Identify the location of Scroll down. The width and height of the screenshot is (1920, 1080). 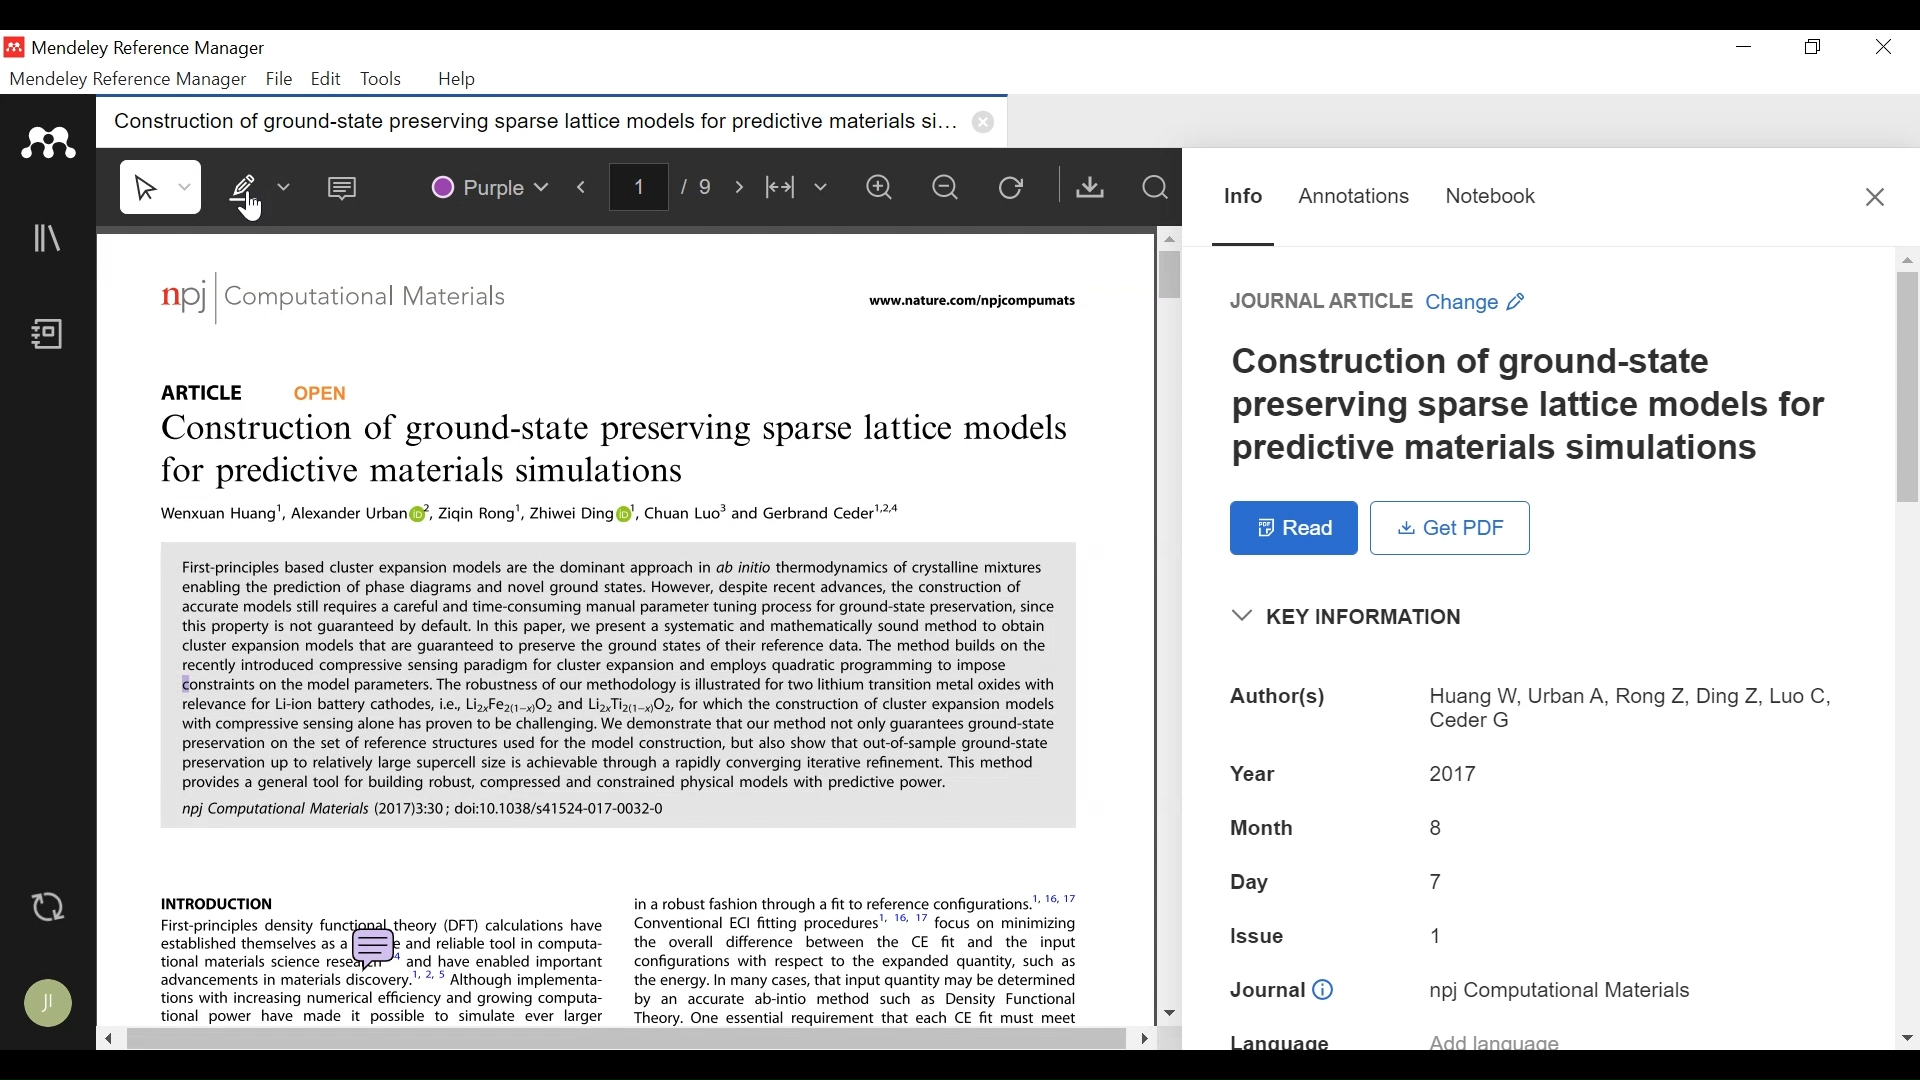
(1169, 1010).